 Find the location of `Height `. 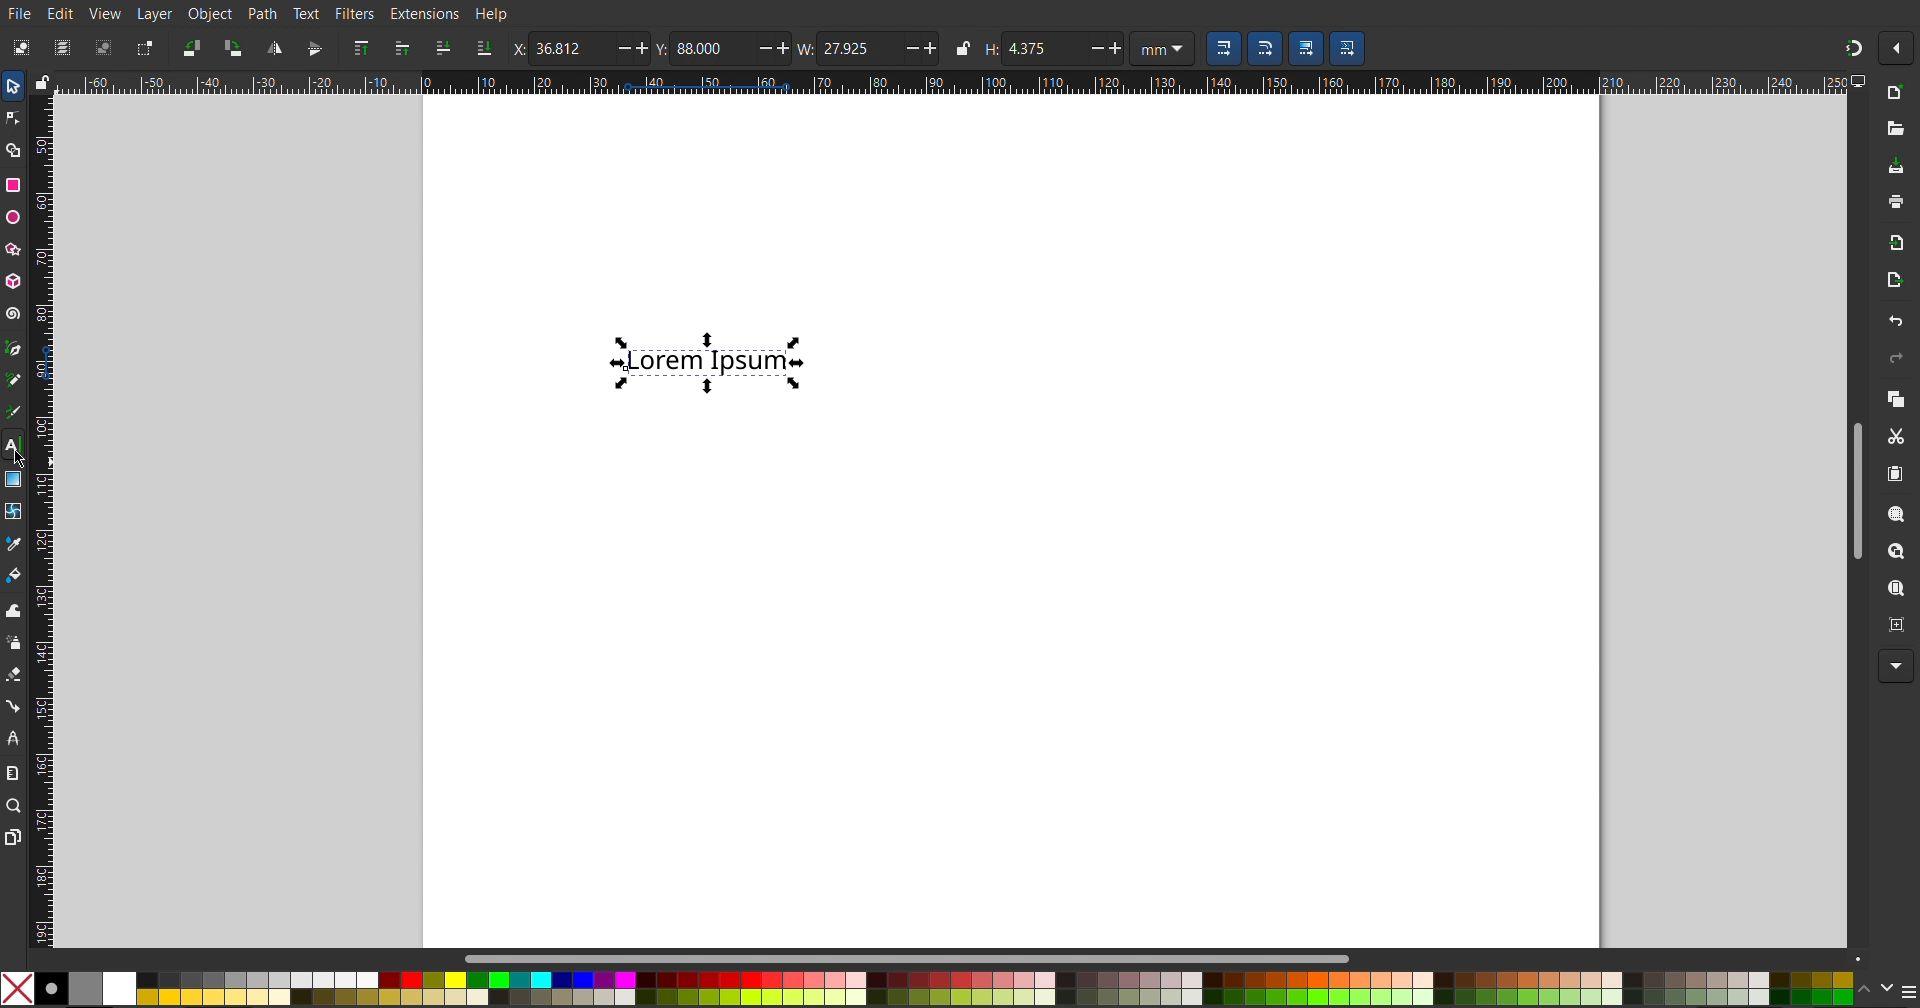

Height  is located at coordinates (1053, 49).